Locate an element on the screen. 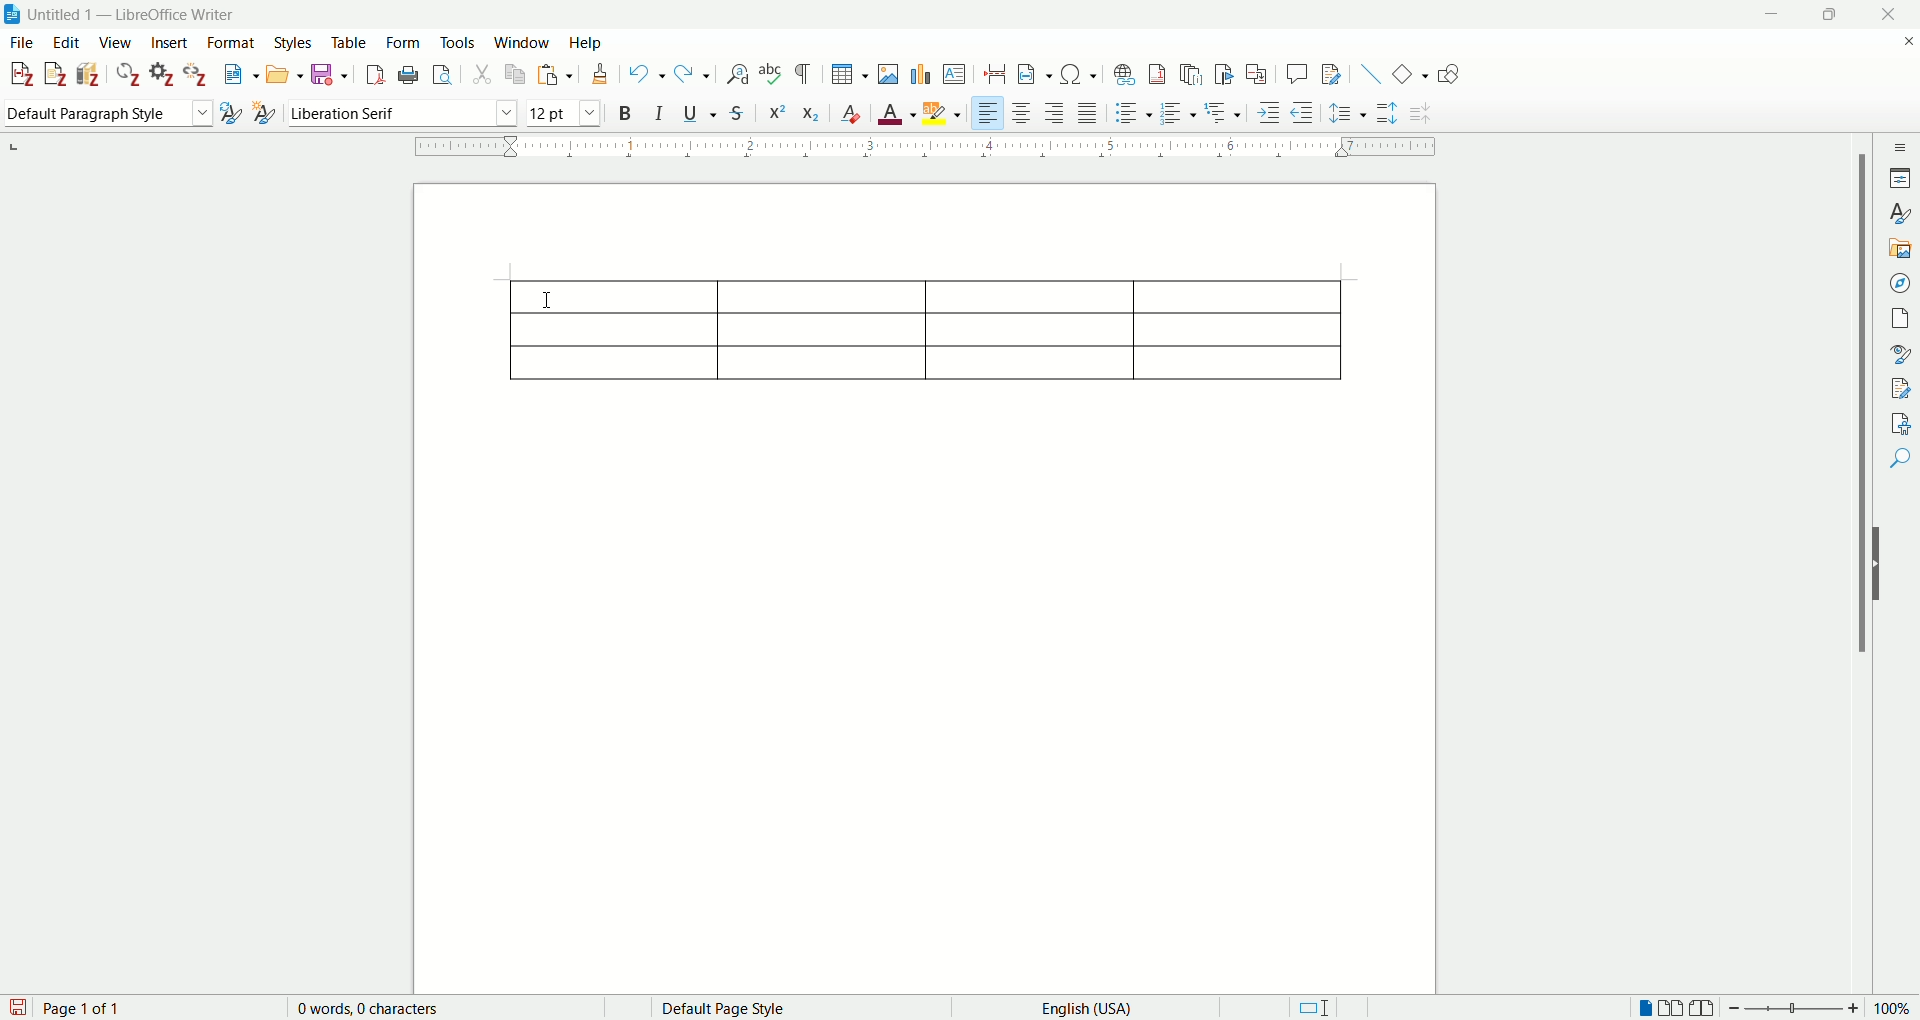 This screenshot has width=1920, height=1020. format is located at coordinates (230, 44).